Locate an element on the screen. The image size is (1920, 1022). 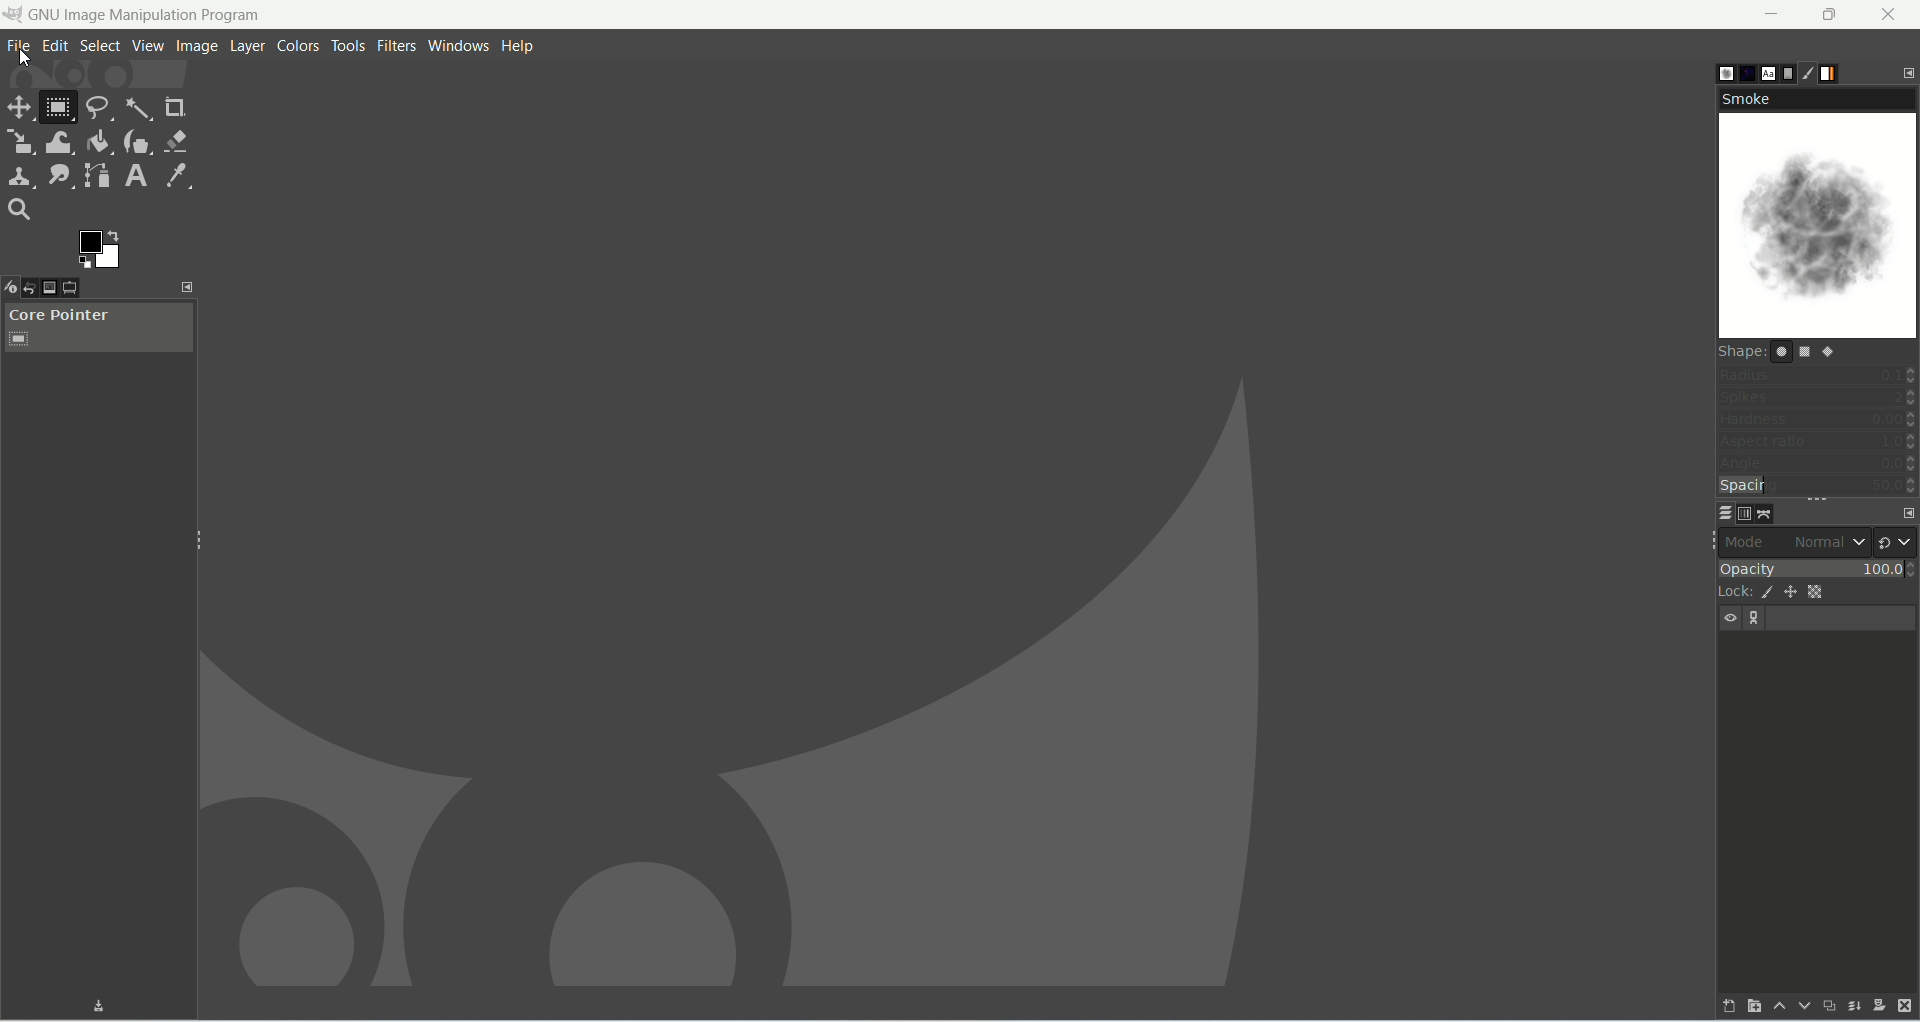
fonts is located at coordinates (1769, 73).